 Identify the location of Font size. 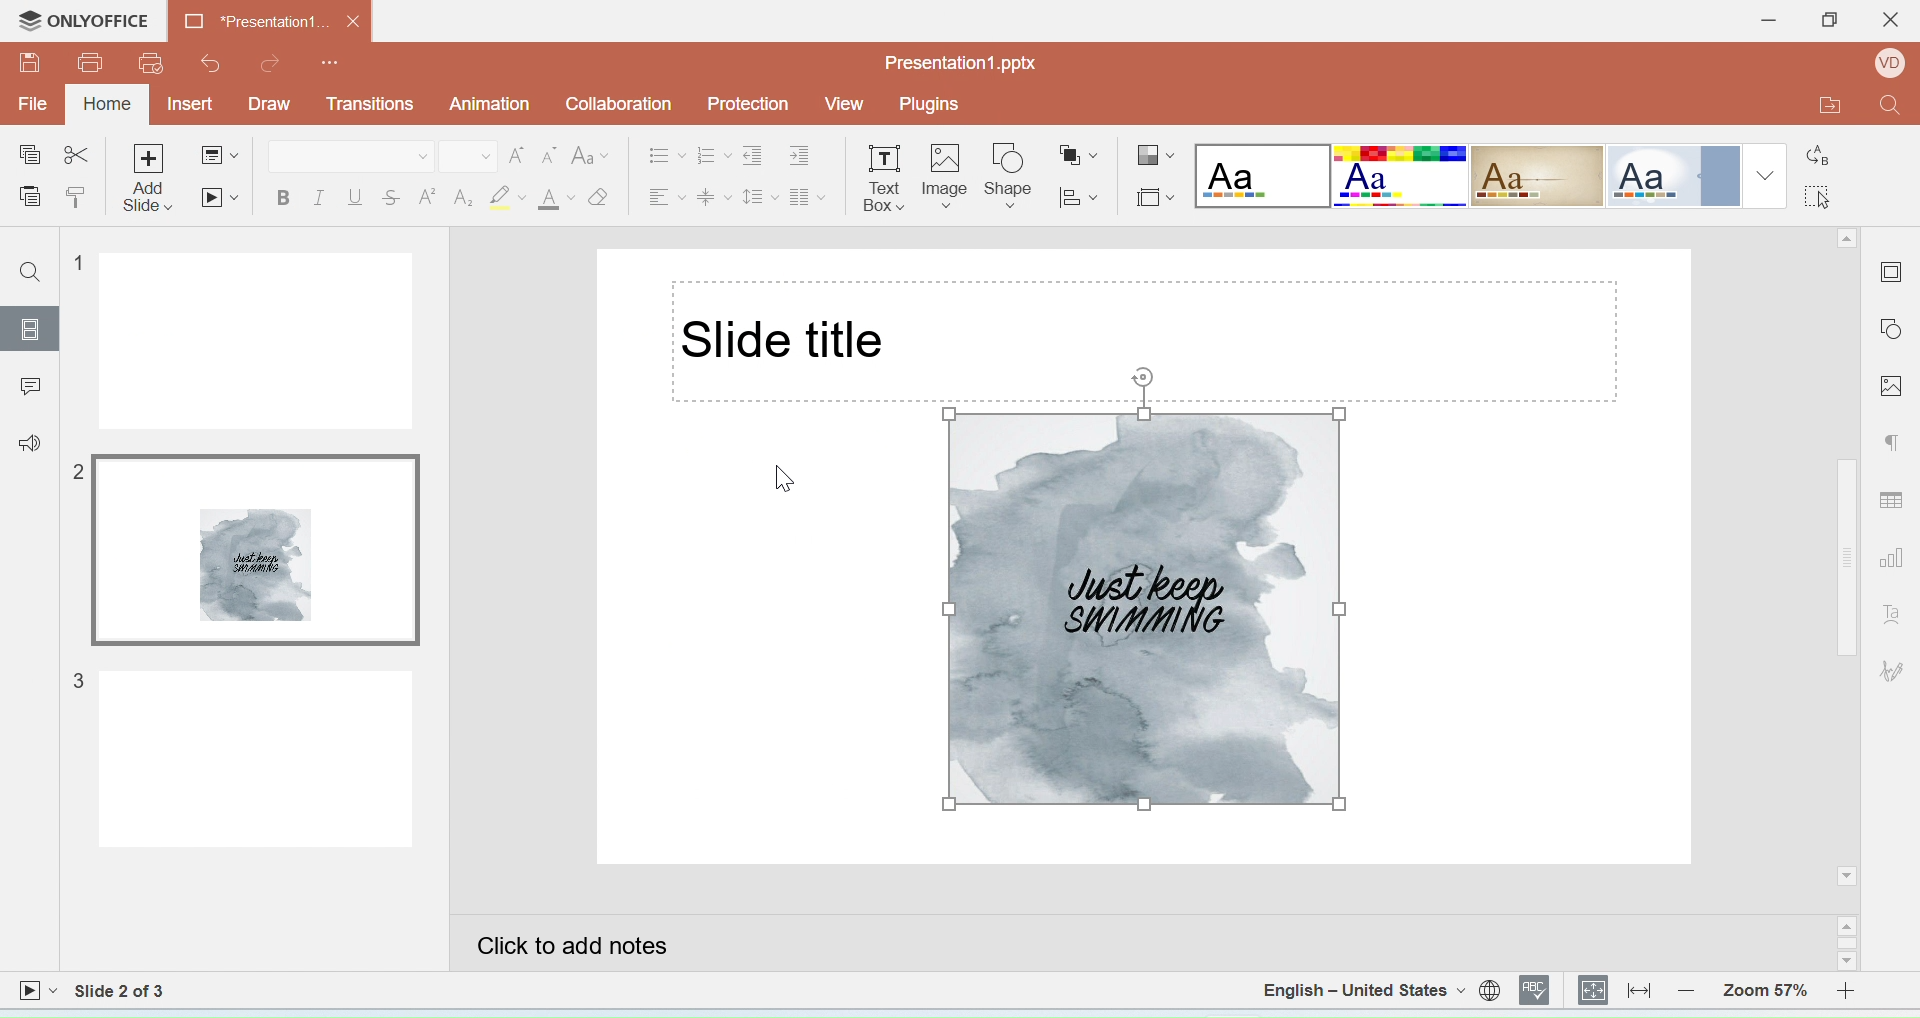
(468, 157).